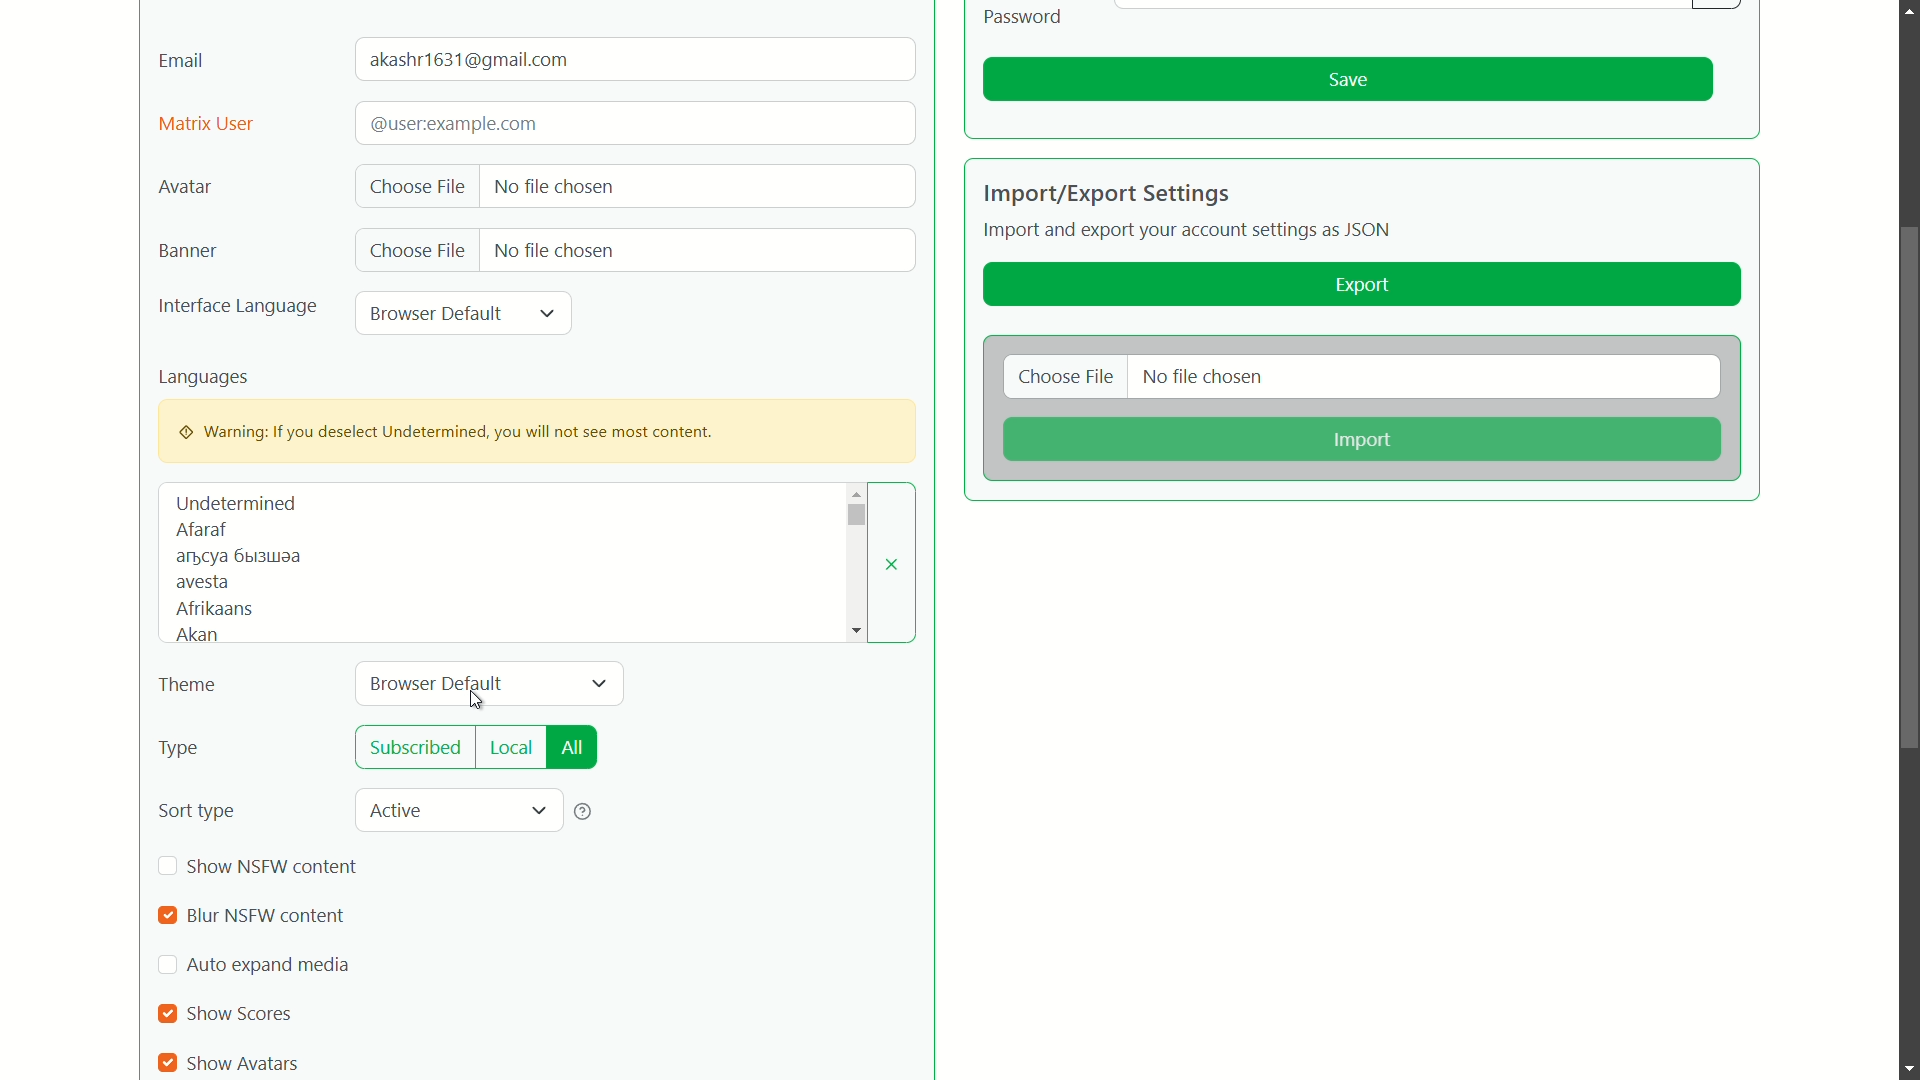 This screenshot has height=1080, width=1920. Describe the element at coordinates (205, 377) in the screenshot. I see `languages` at that location.